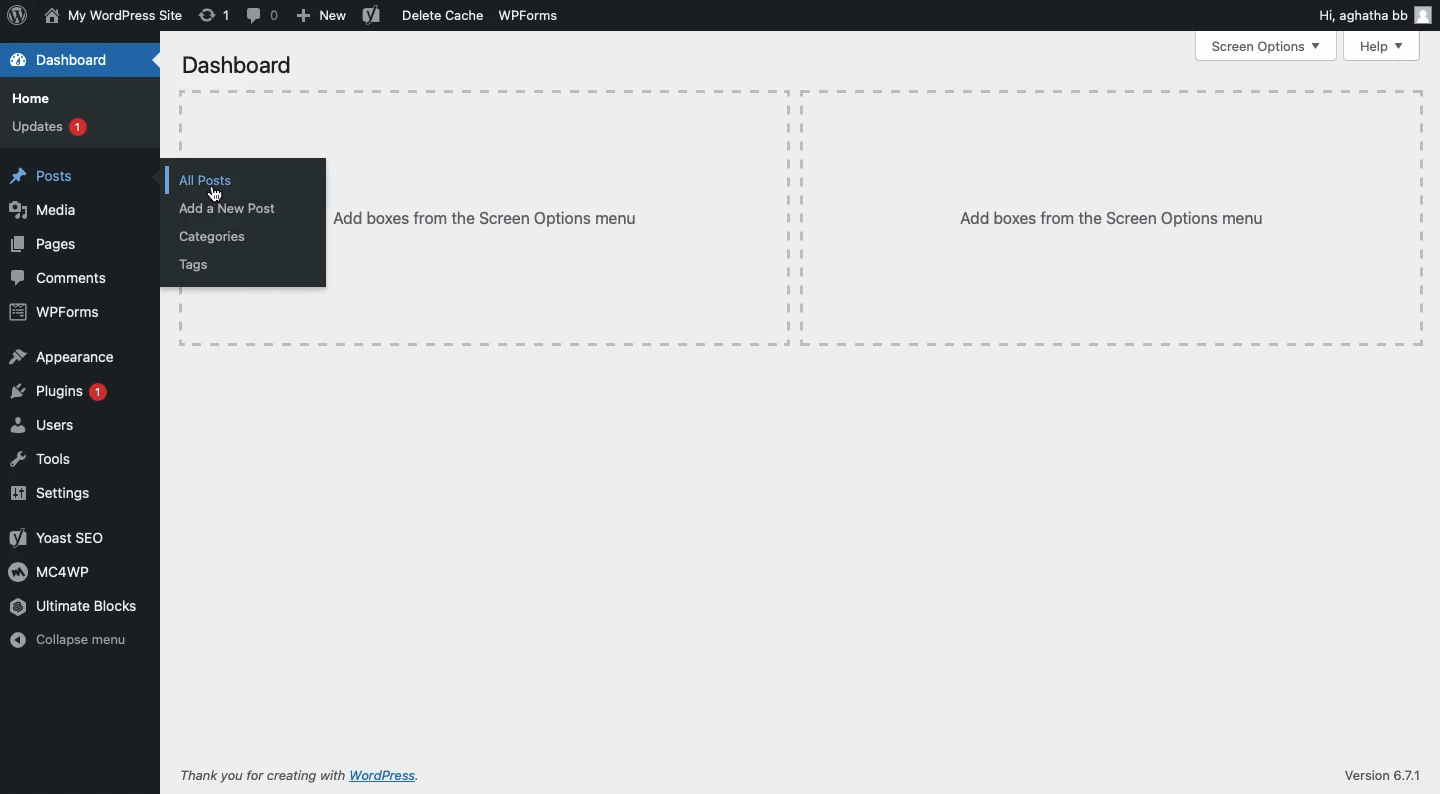 This screenshot has width=1440, height=794. I want to click on Version 6.7.1, so click(1382, 775).